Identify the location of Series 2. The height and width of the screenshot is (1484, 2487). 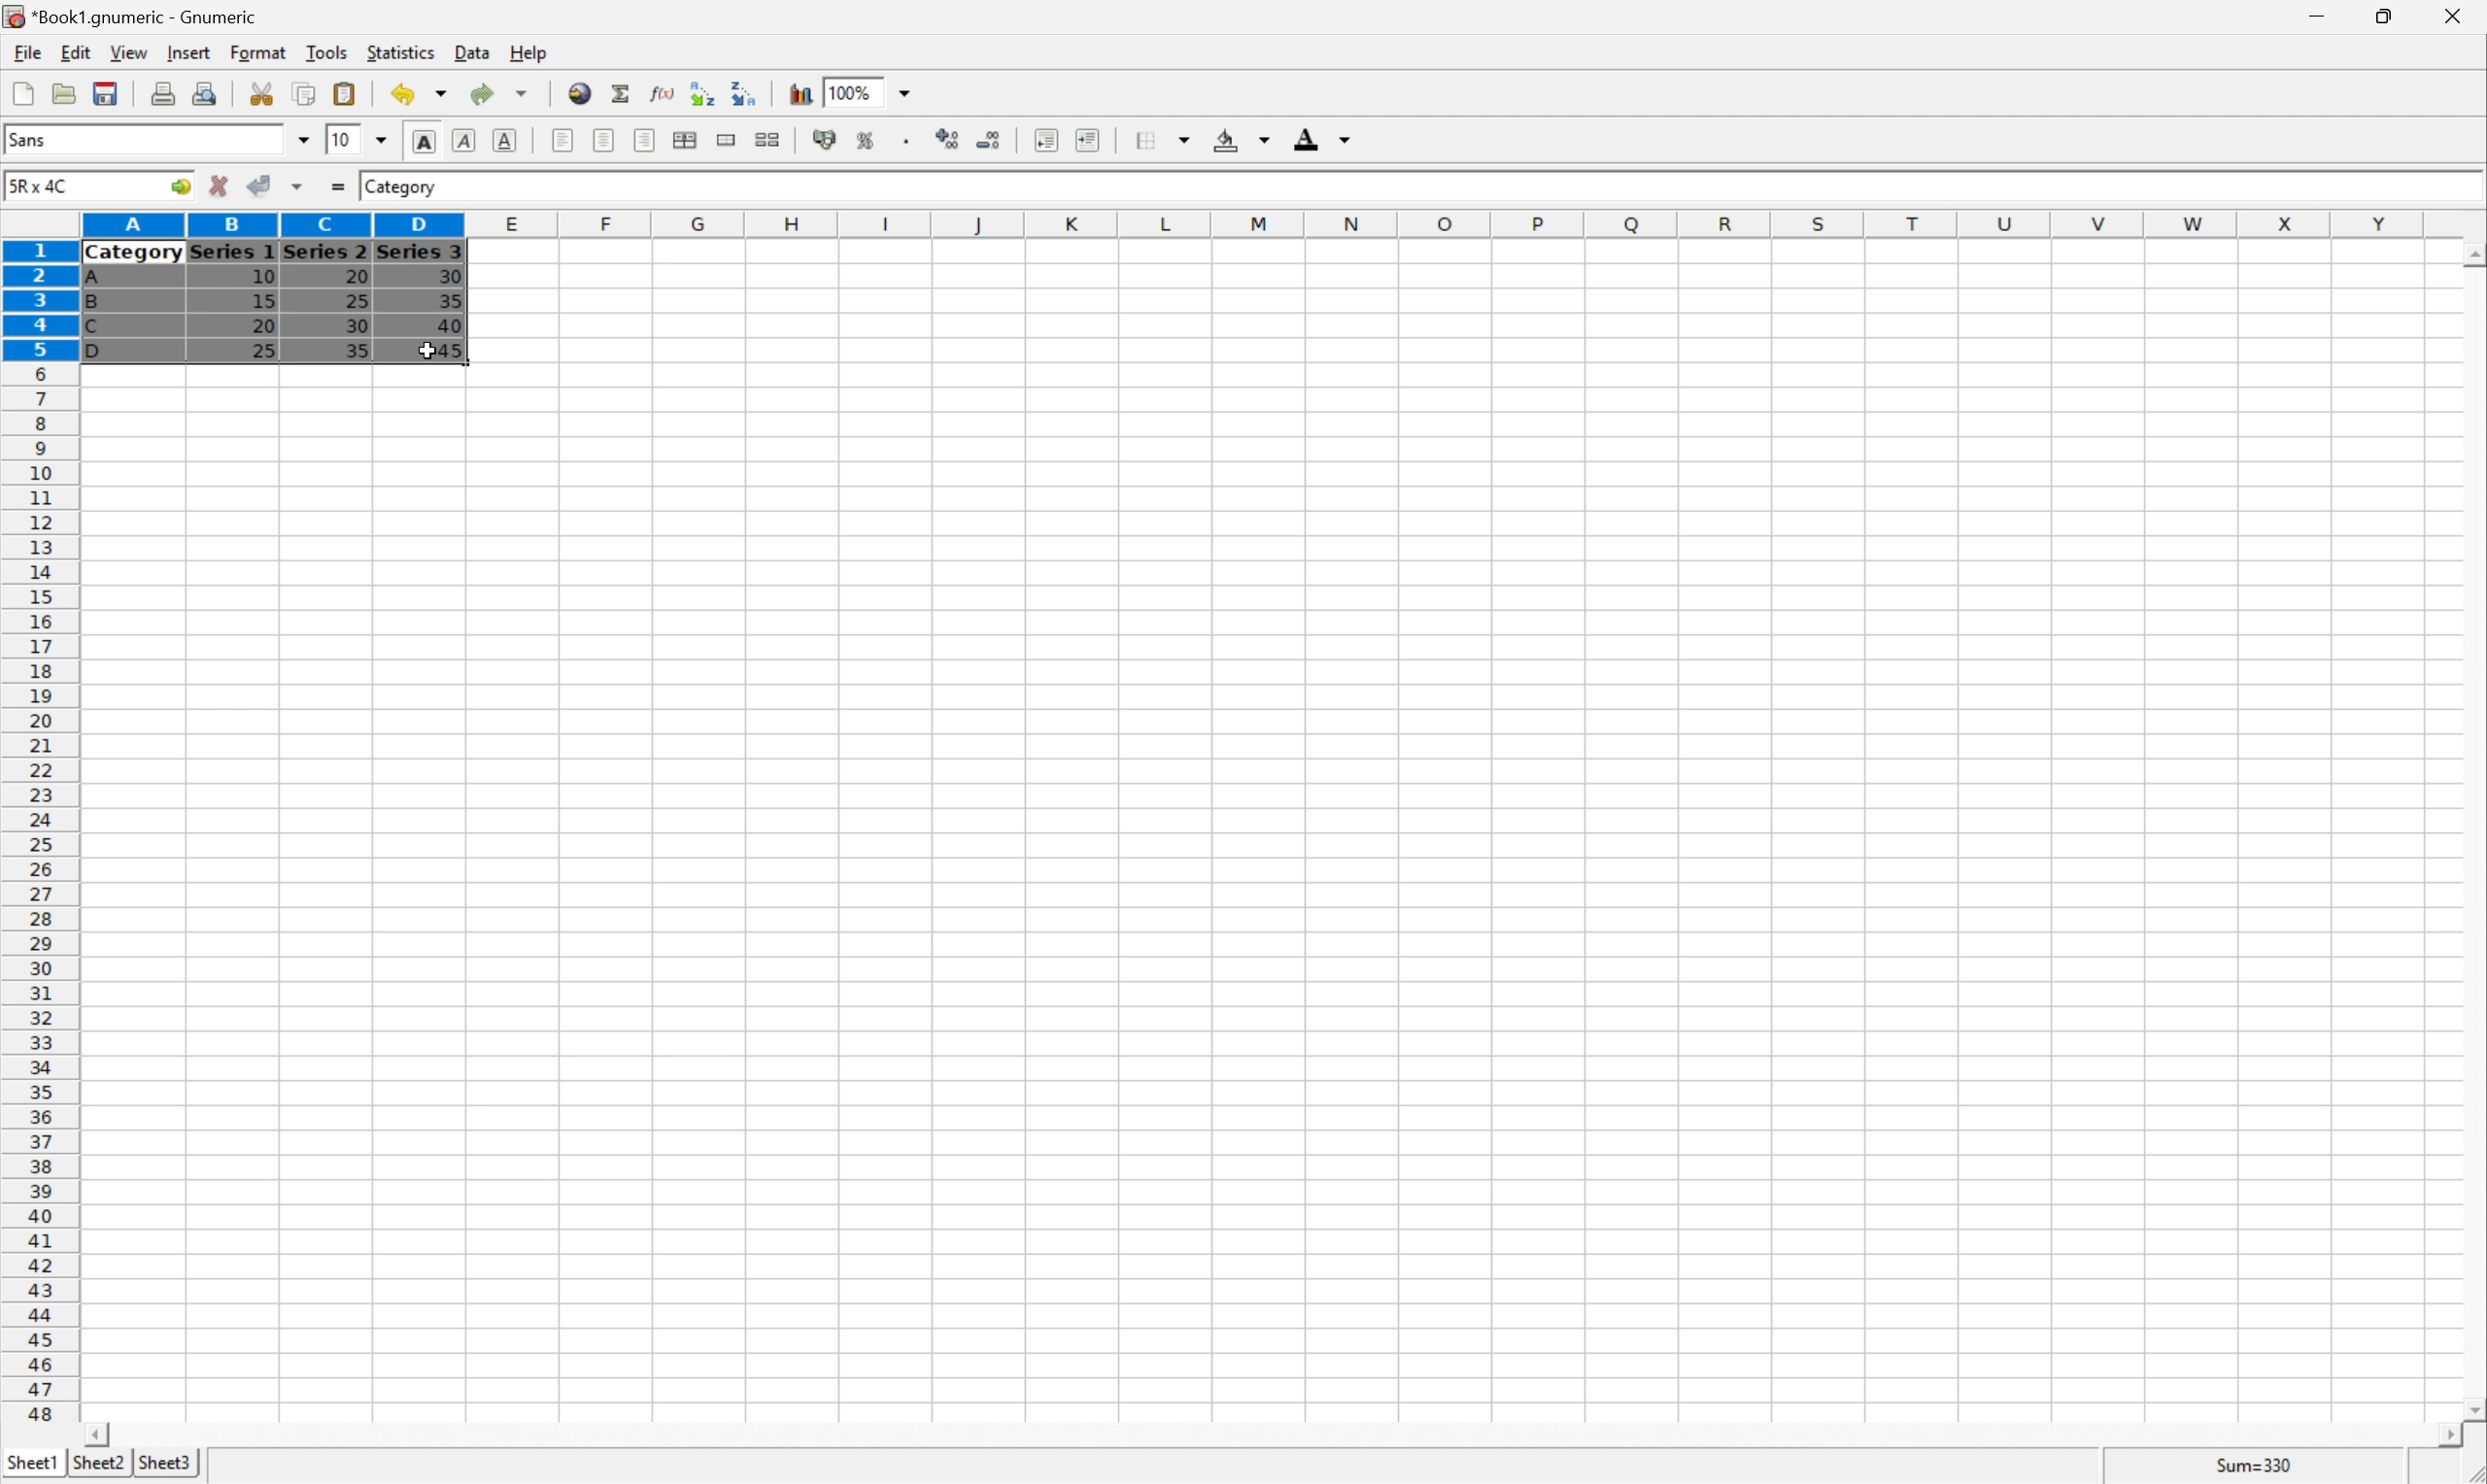
(324, 250).